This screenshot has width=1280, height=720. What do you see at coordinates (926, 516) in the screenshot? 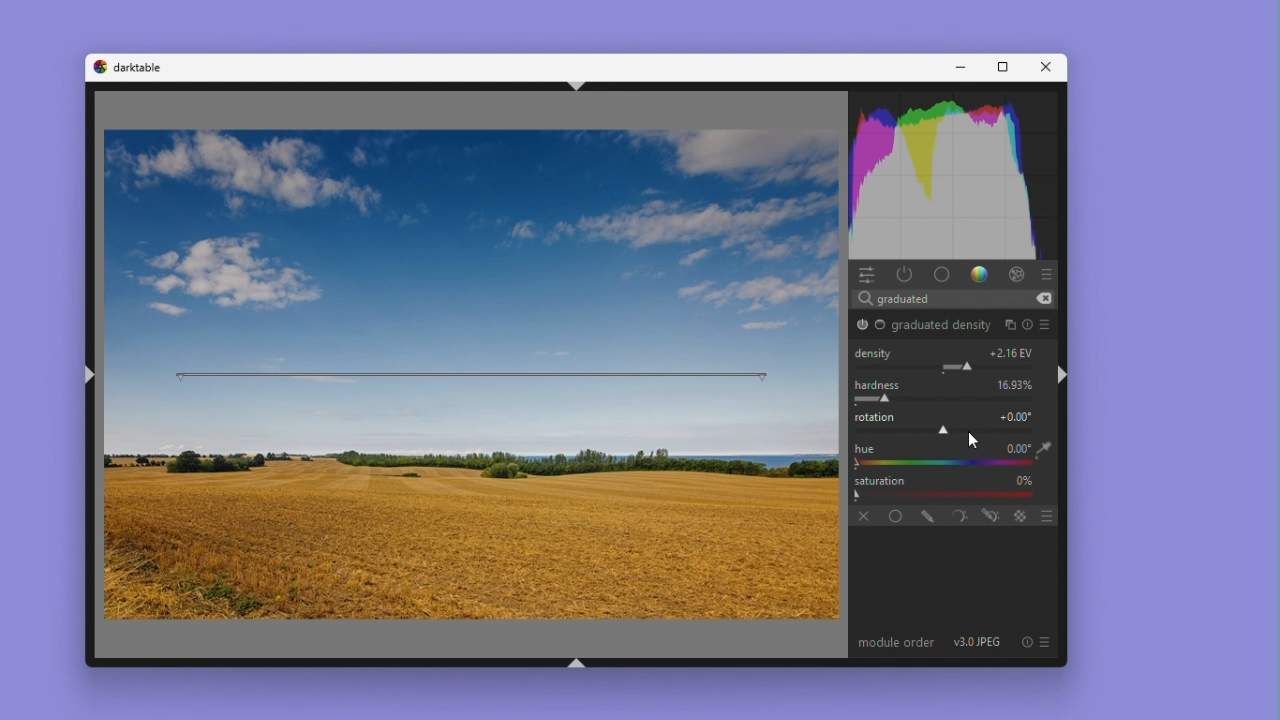
I see `drawn mask` at bounding box center [926, 516].